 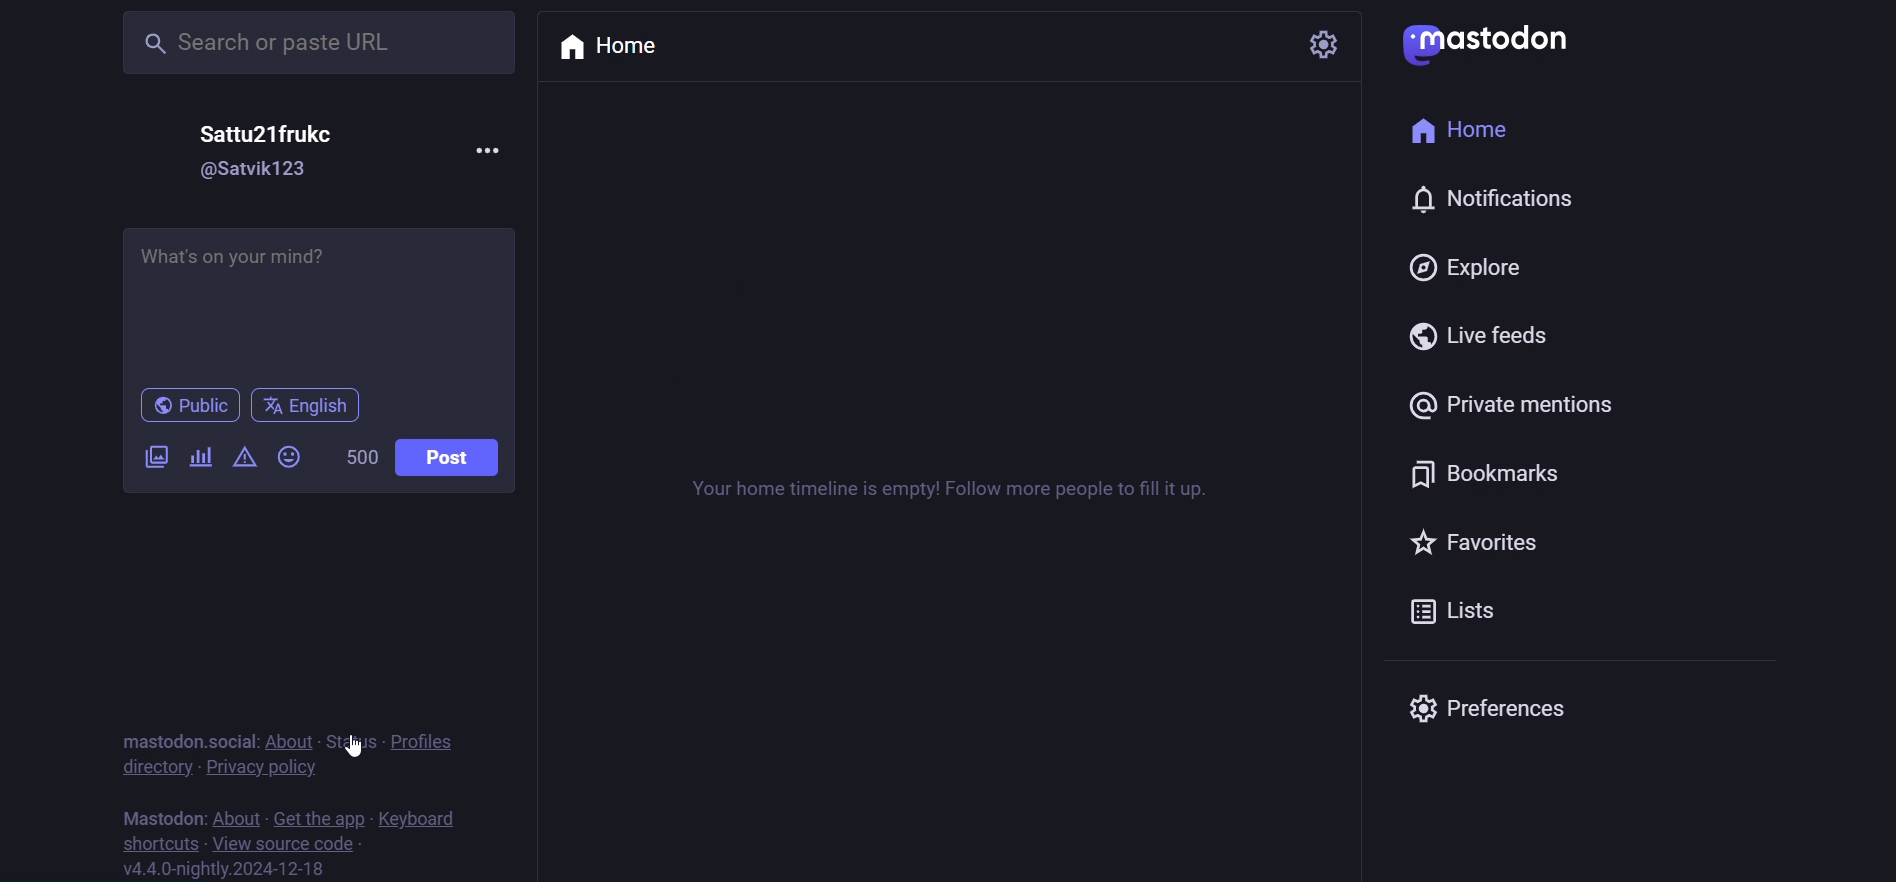 What do you see at coordinates (236, 812) in the screenshot?
I see `about` at bounding box center [236, 812].